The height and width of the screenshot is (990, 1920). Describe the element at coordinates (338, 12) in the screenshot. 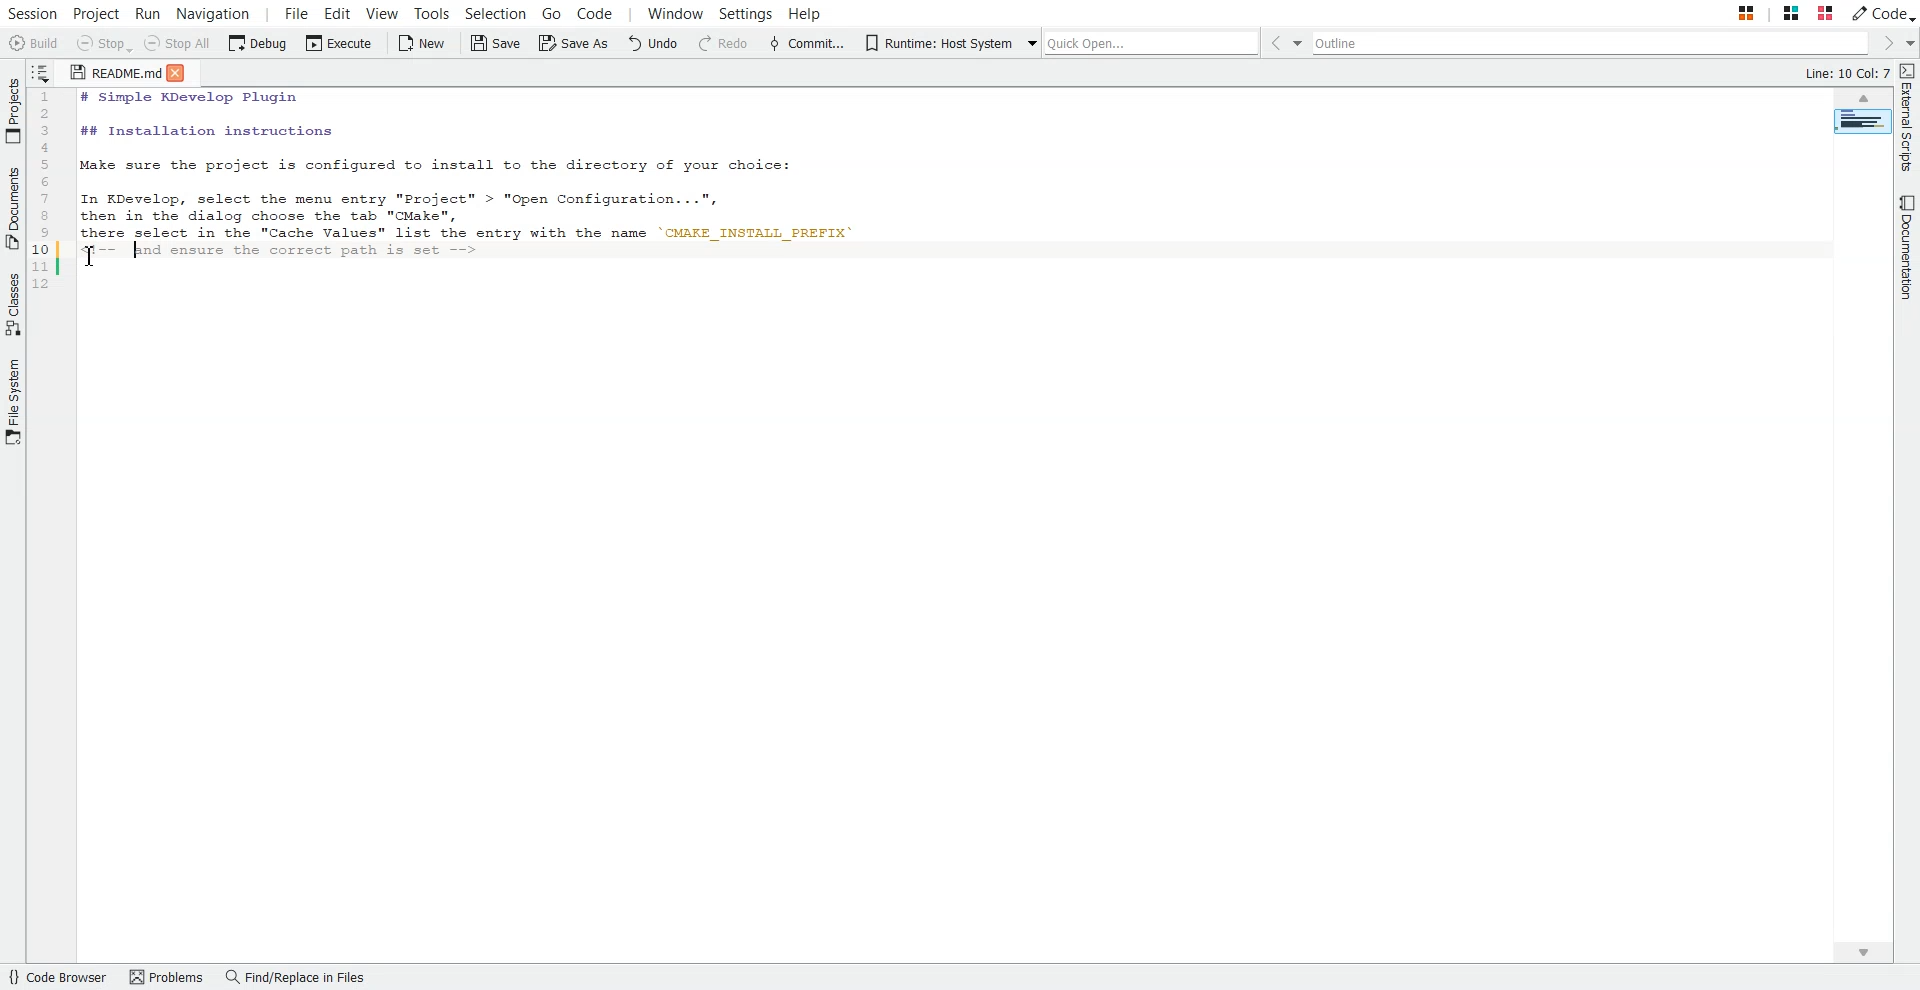

I see `Edit` at that location.